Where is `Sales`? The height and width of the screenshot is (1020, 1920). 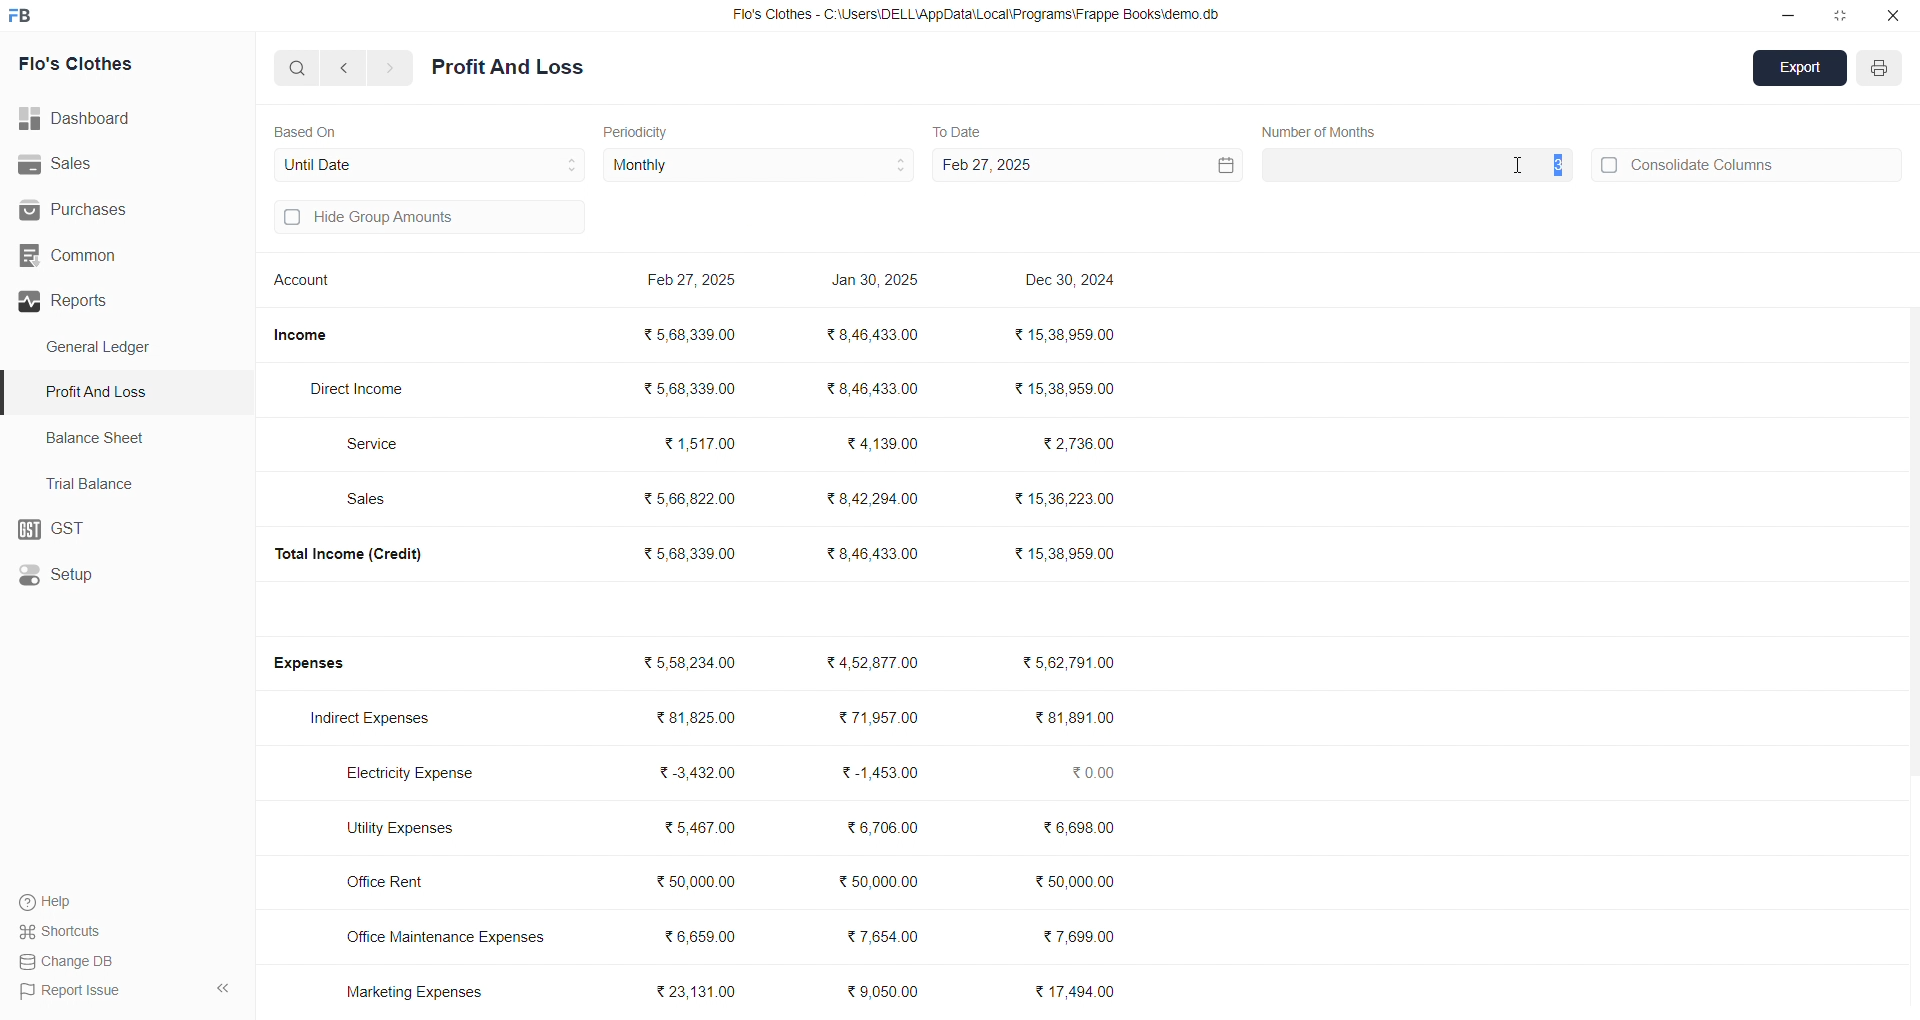
Sales is located at coordinates (376, 501).